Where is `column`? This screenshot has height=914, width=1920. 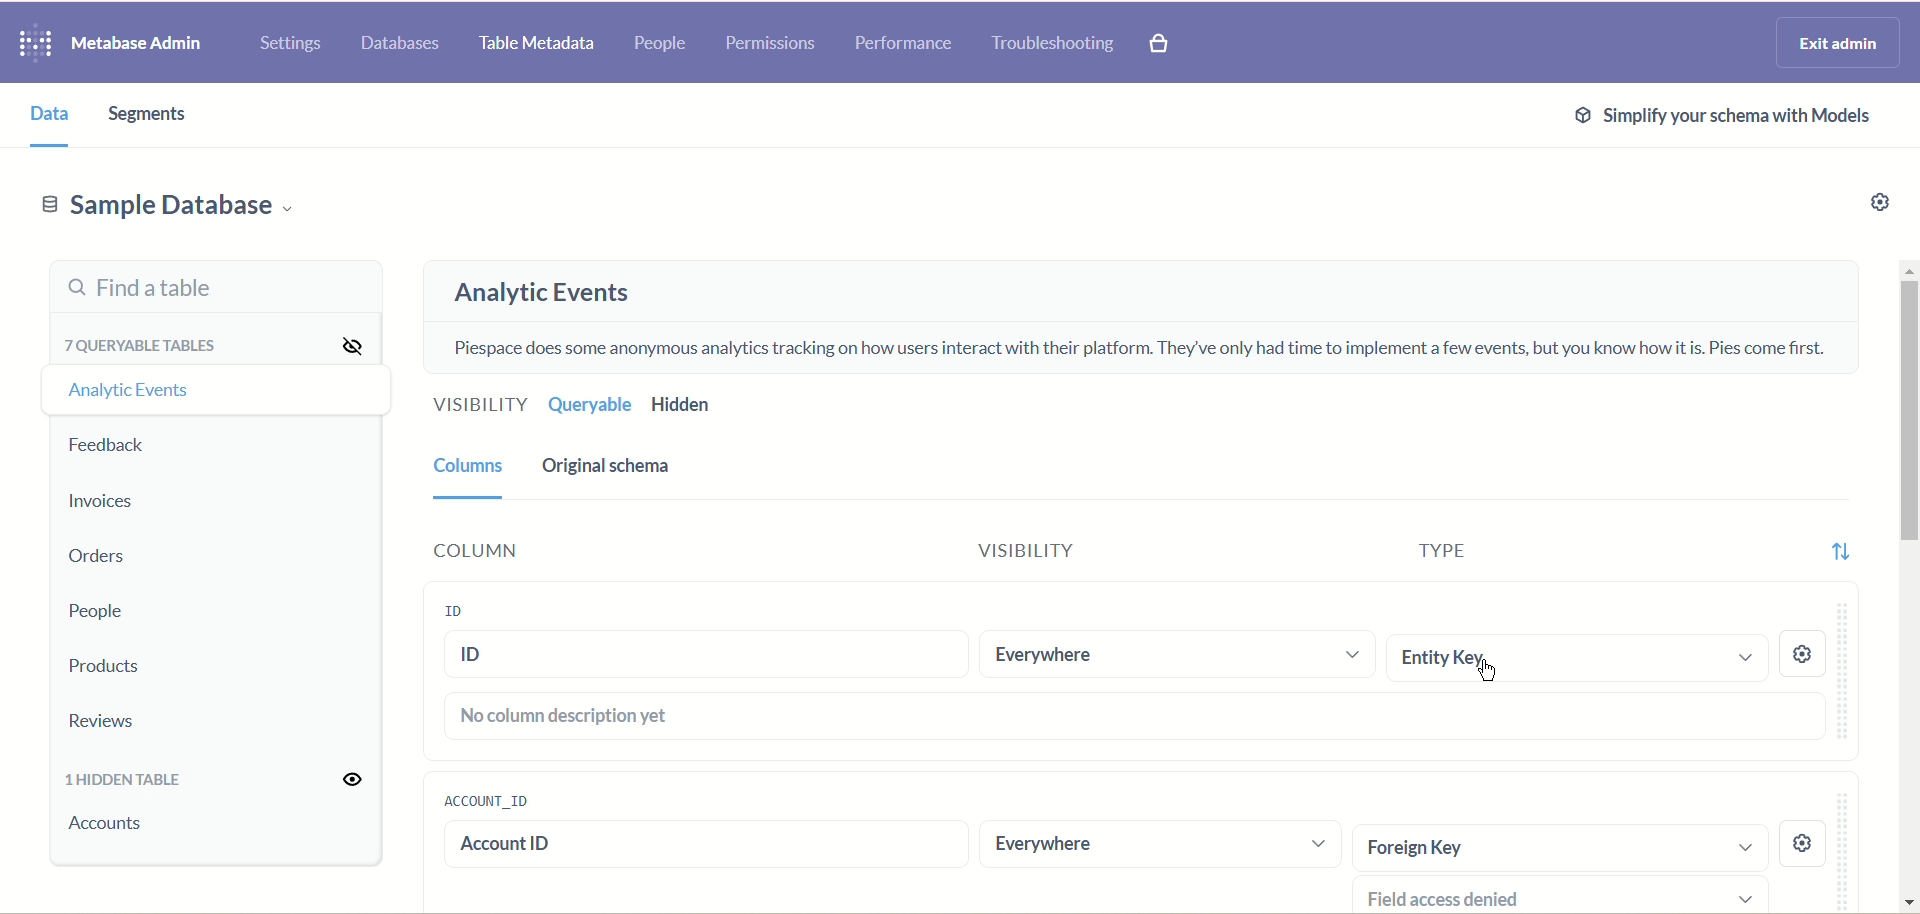 column is located at coordinates (472, 547).